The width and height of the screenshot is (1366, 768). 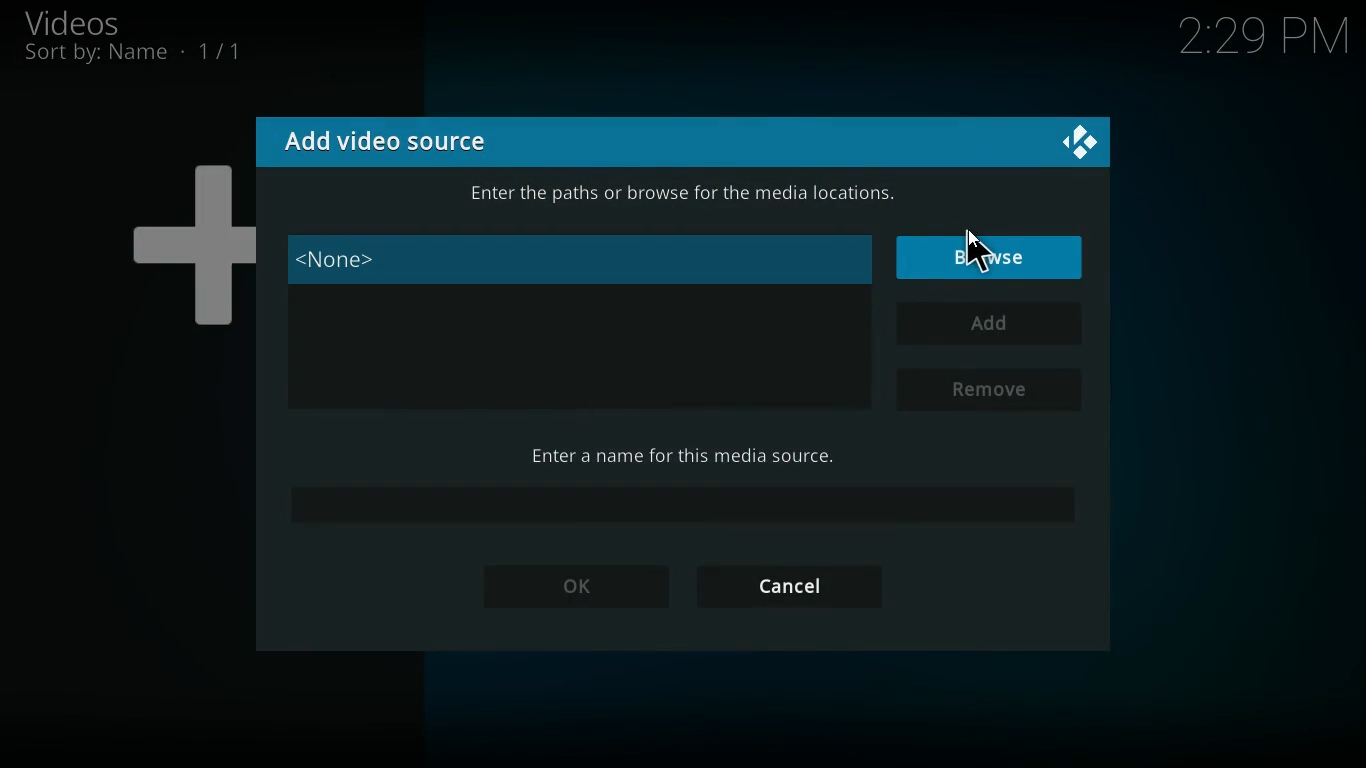 I want to click on sort by name 1/1, so click(x=133, y=53).